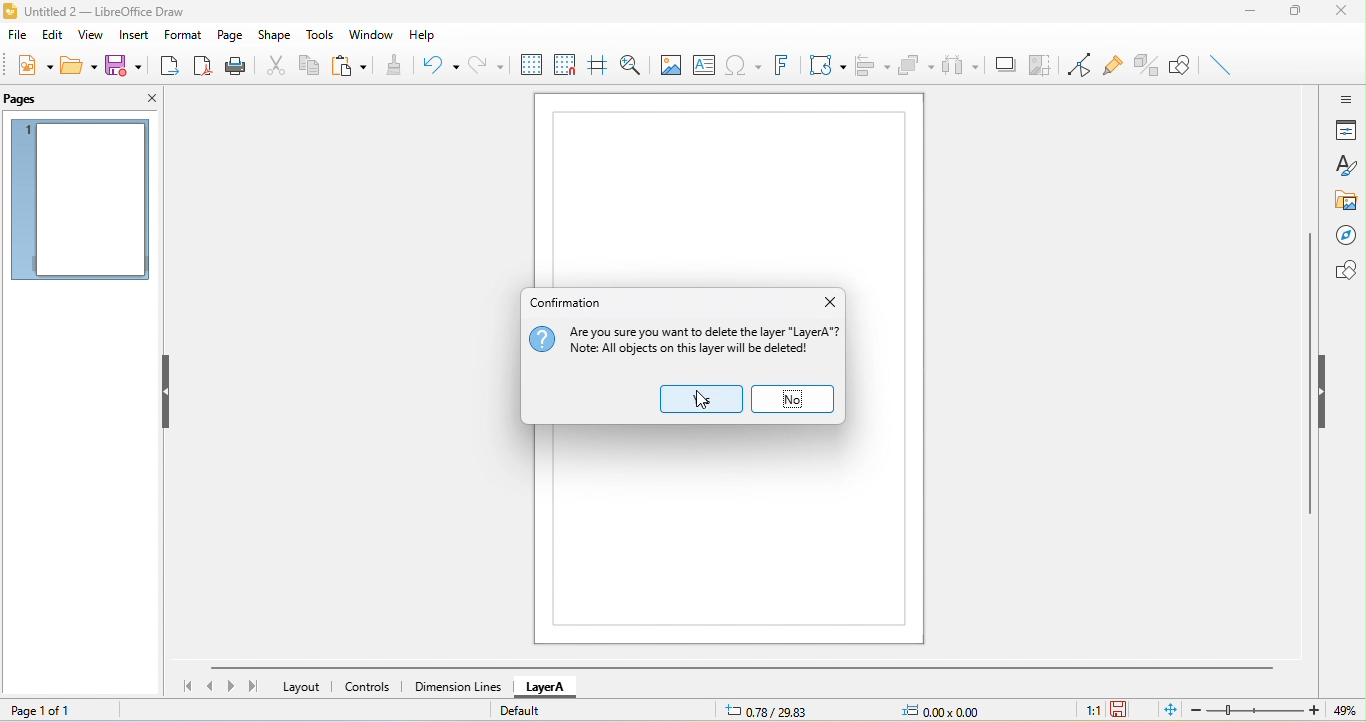 This screenshot has height=722, width=1366. Describe the element at coordinates (306, 689) in the screenshot. I see `layout` at that location.